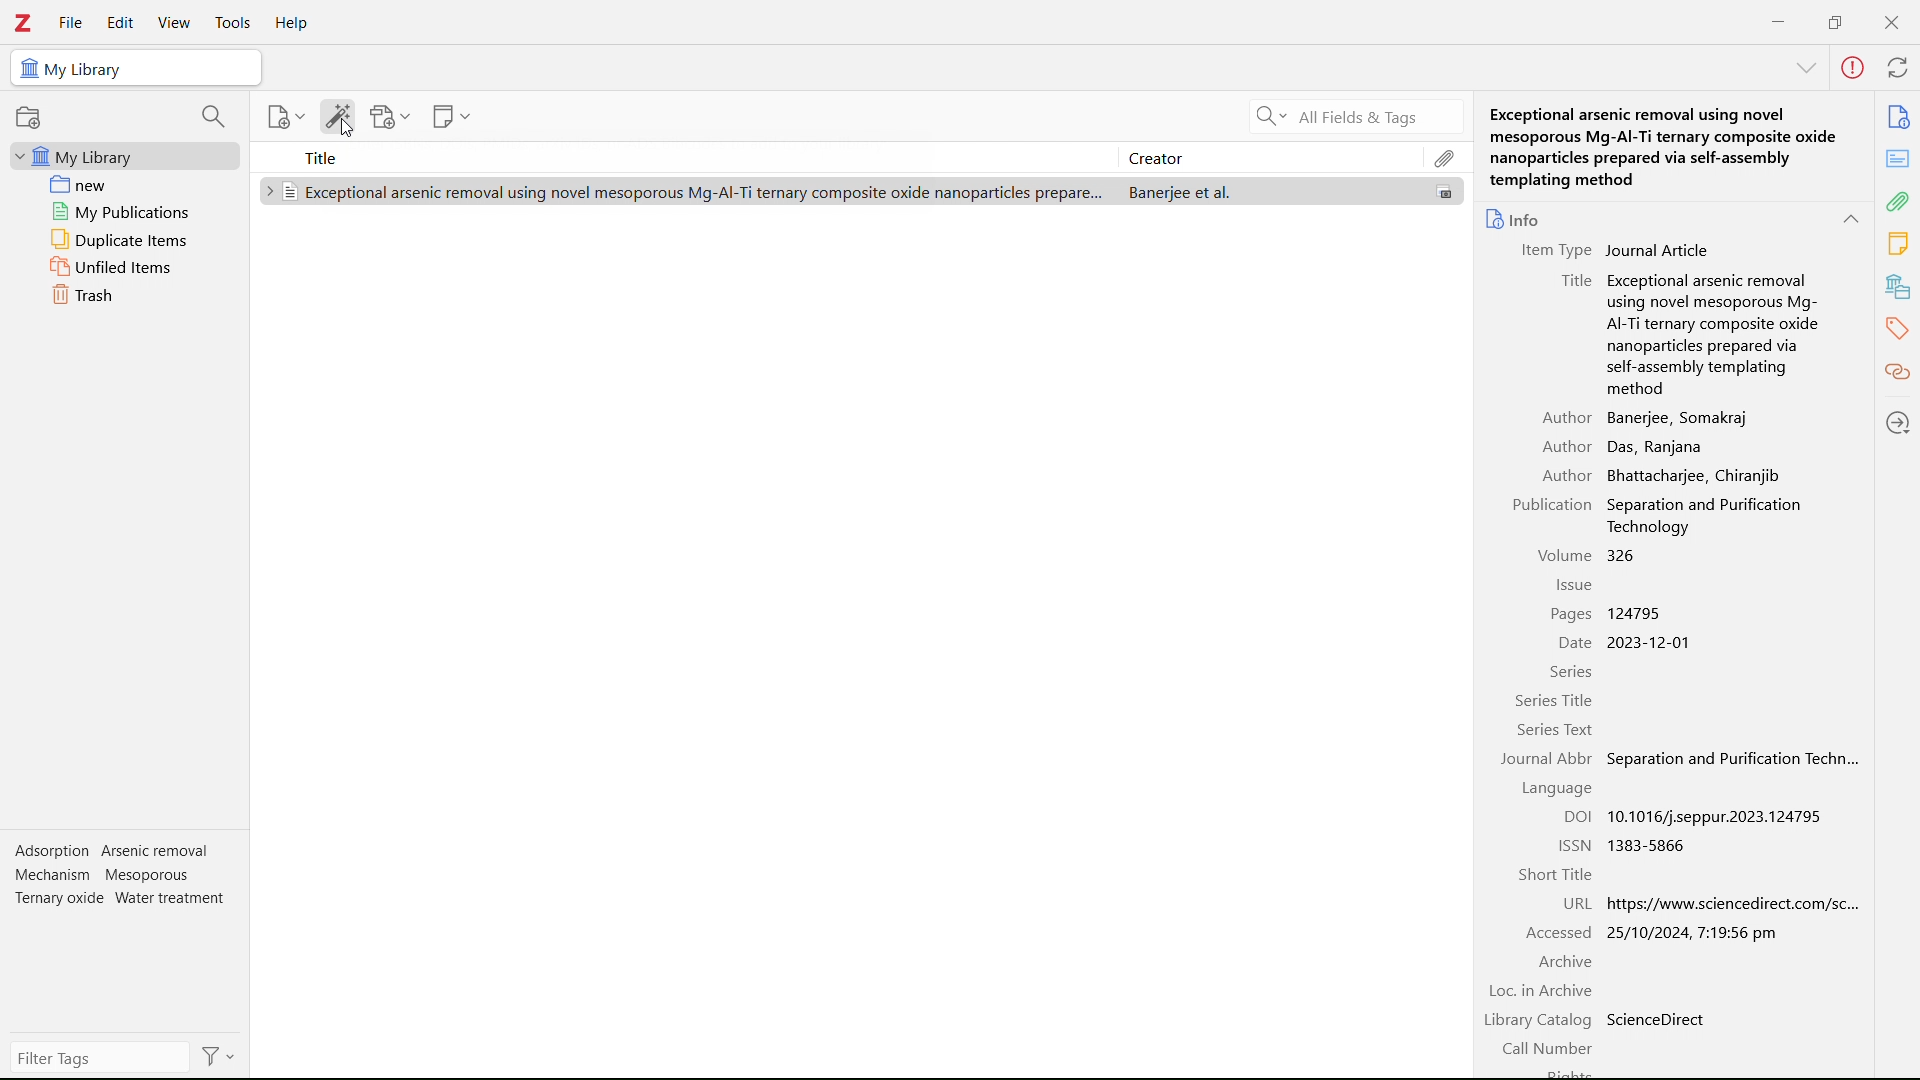 This screenshot has height=1080, width=1920. I want to click on Exceptional arsenic removal using novel Mesoporous Mg-Al-Ti ternary composite oxides nanoparticles prepared via Self-Assembly templating method, so click(1715, 333).